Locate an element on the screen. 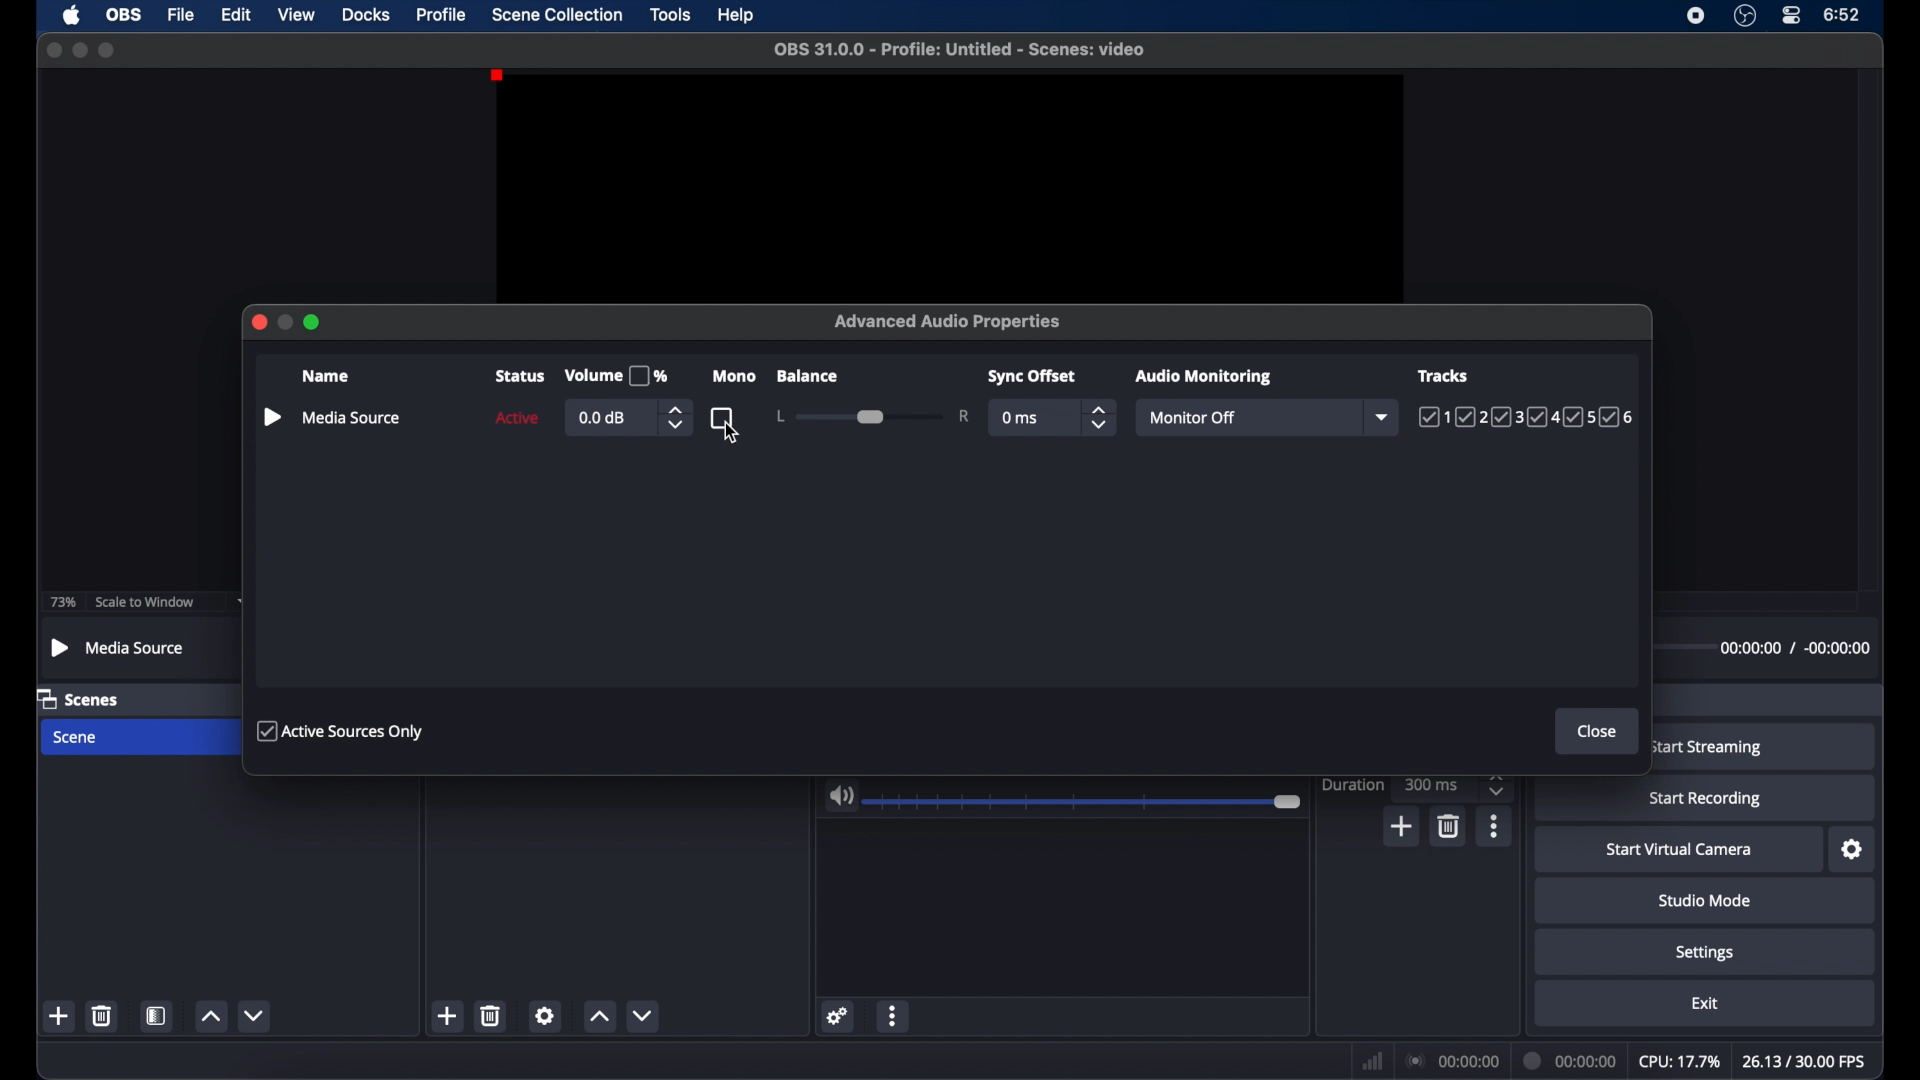 Image resolution: width=1920 pixels, height=1080 pixels. tracks is located at coordinates (1526, 418).